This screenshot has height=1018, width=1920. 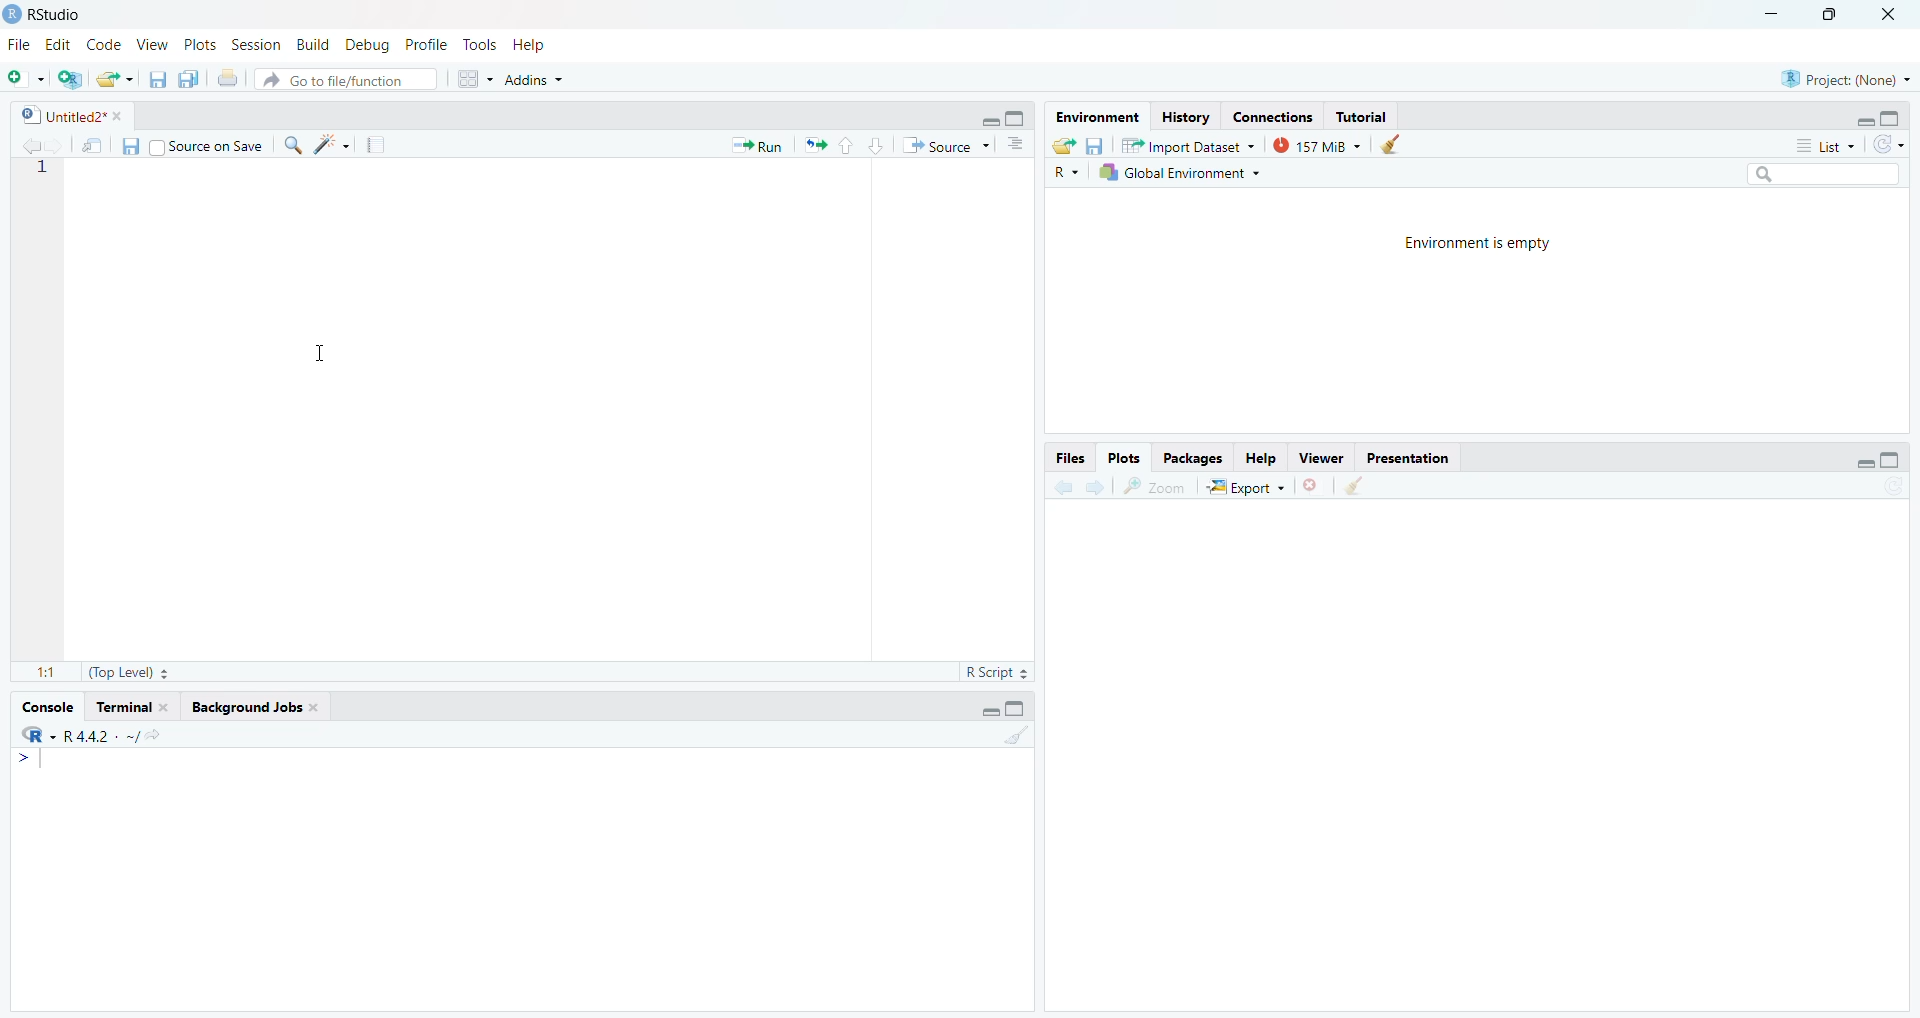 I want to click on maximize, so click(x=1015, y=119).